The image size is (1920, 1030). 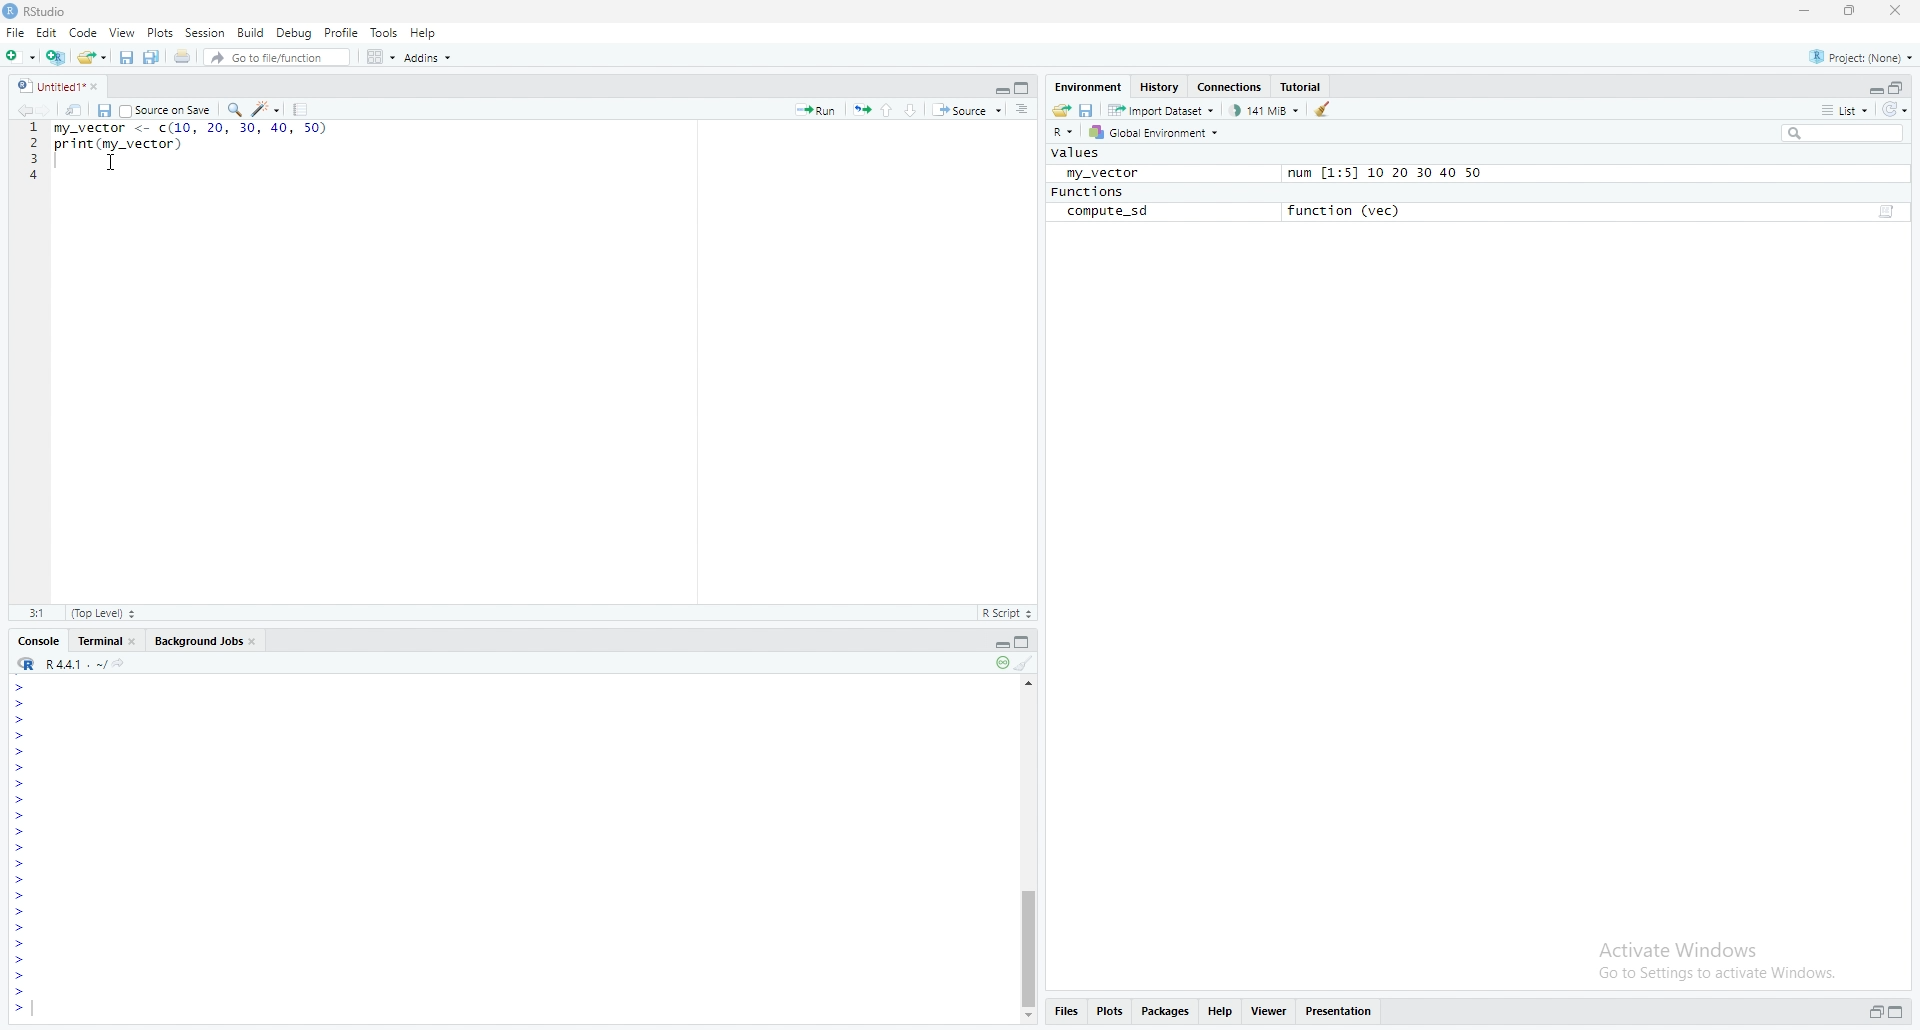 What do you see at coordinates (914, 108) in the screenshot?
I see `Go to next section/Chunk (Ctrl + pdDn)` at bounding box center [914, 108].